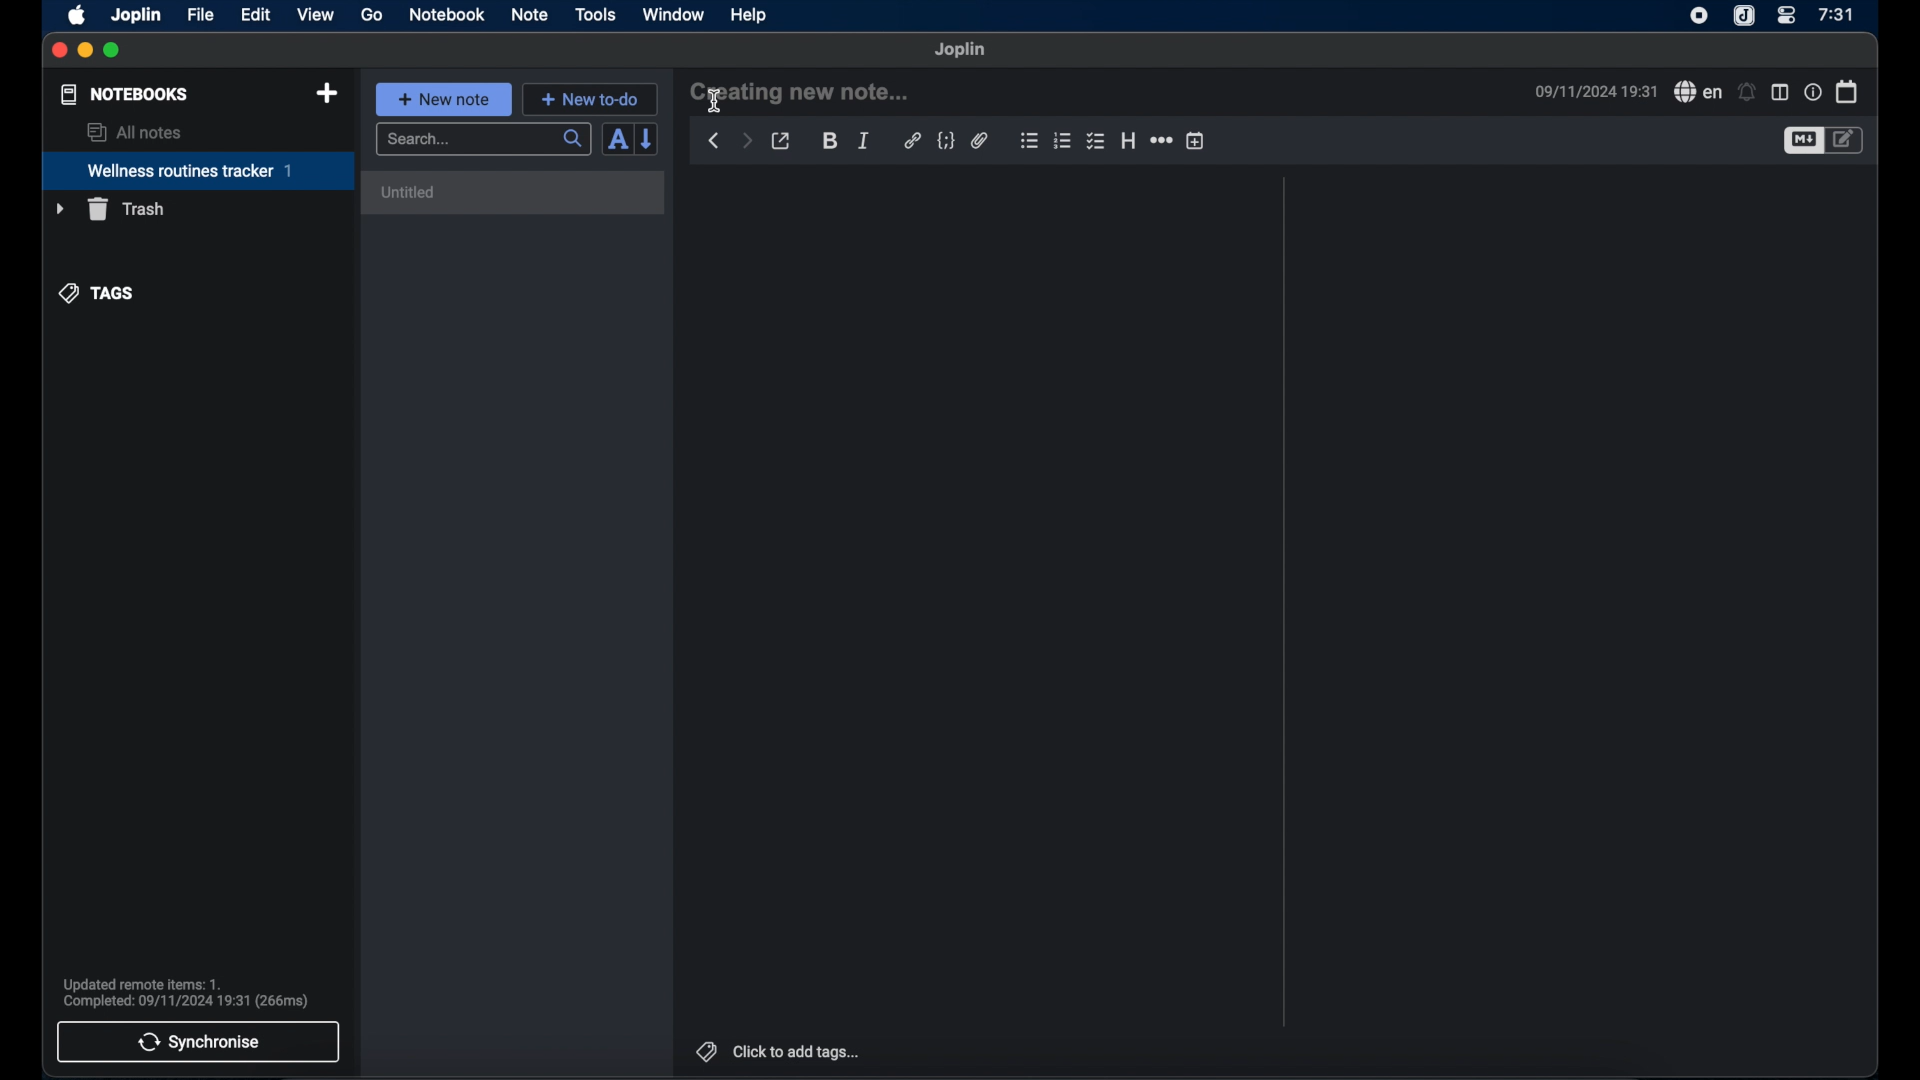 The height and width of the screenshot is (1080, 1920). I want to click on wellness  routines tracker, so click(191, 169).